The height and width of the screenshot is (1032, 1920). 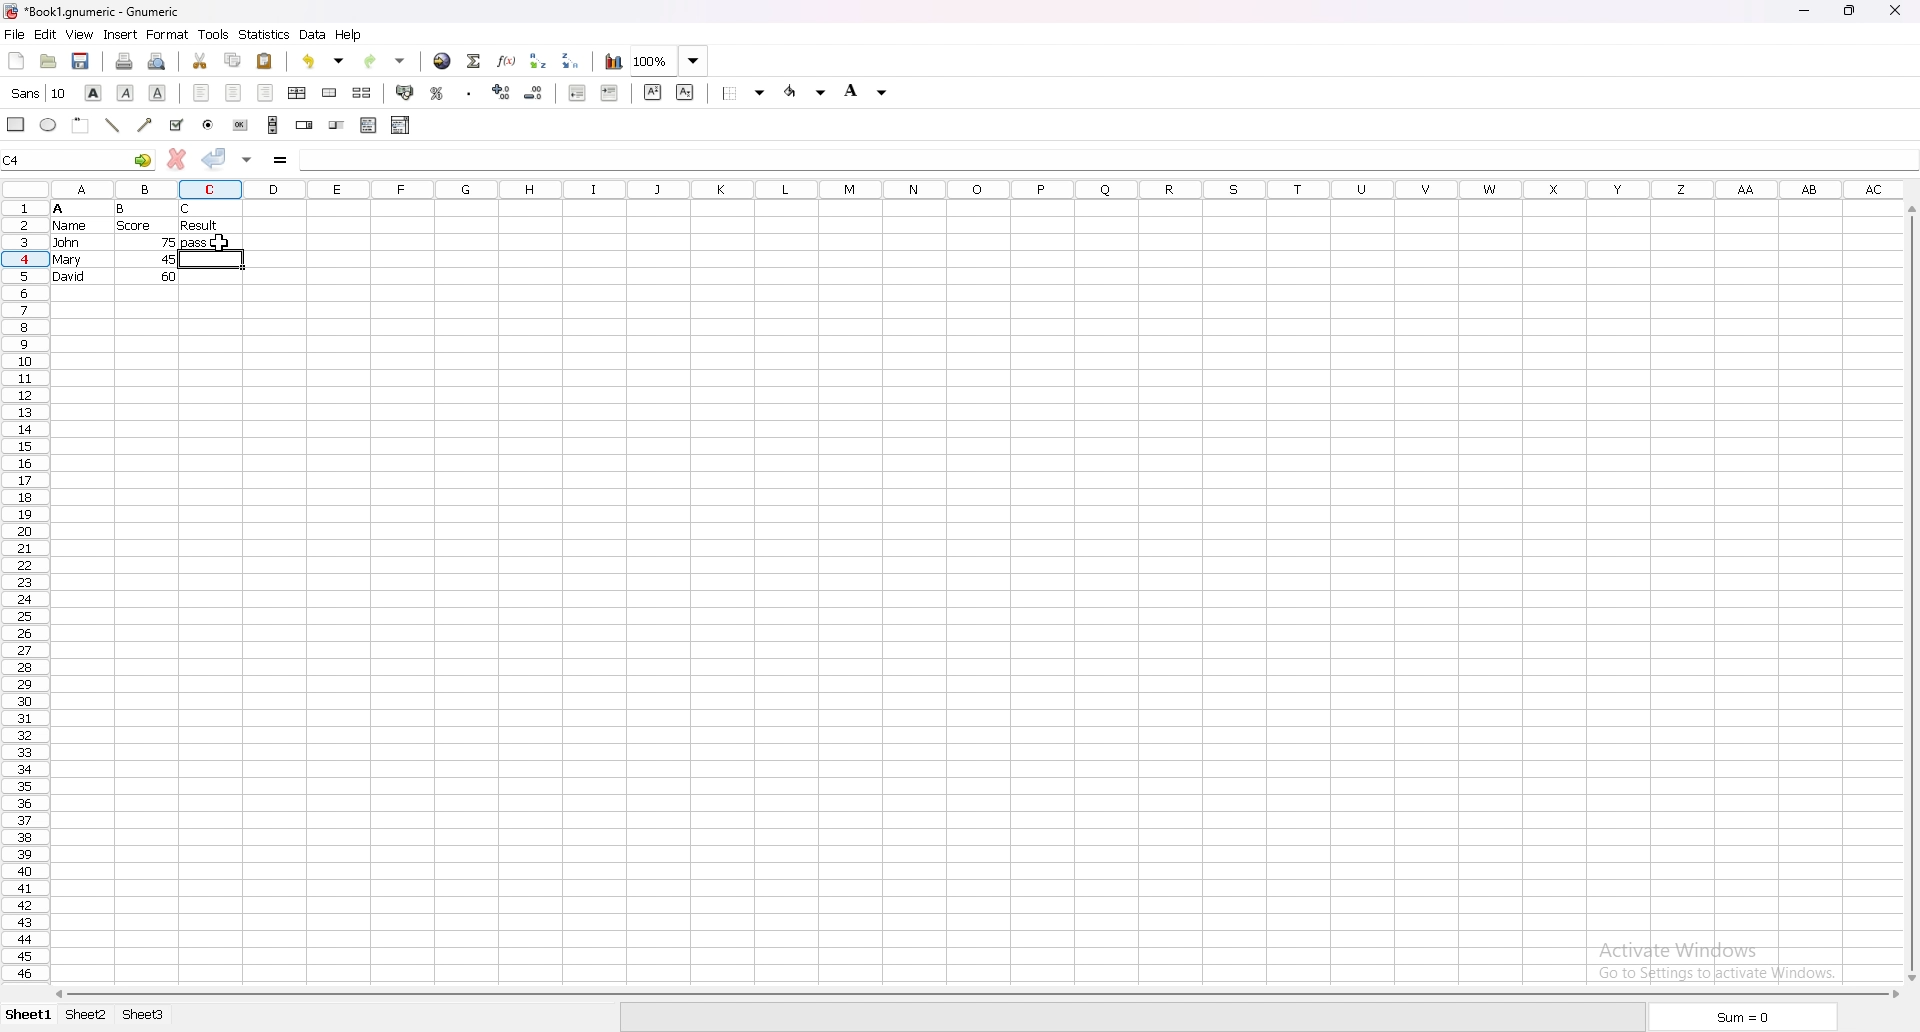 What do you see at coordinates (120, 35) in the screenshot?
I see `insert` at bounding box center [120, 35].